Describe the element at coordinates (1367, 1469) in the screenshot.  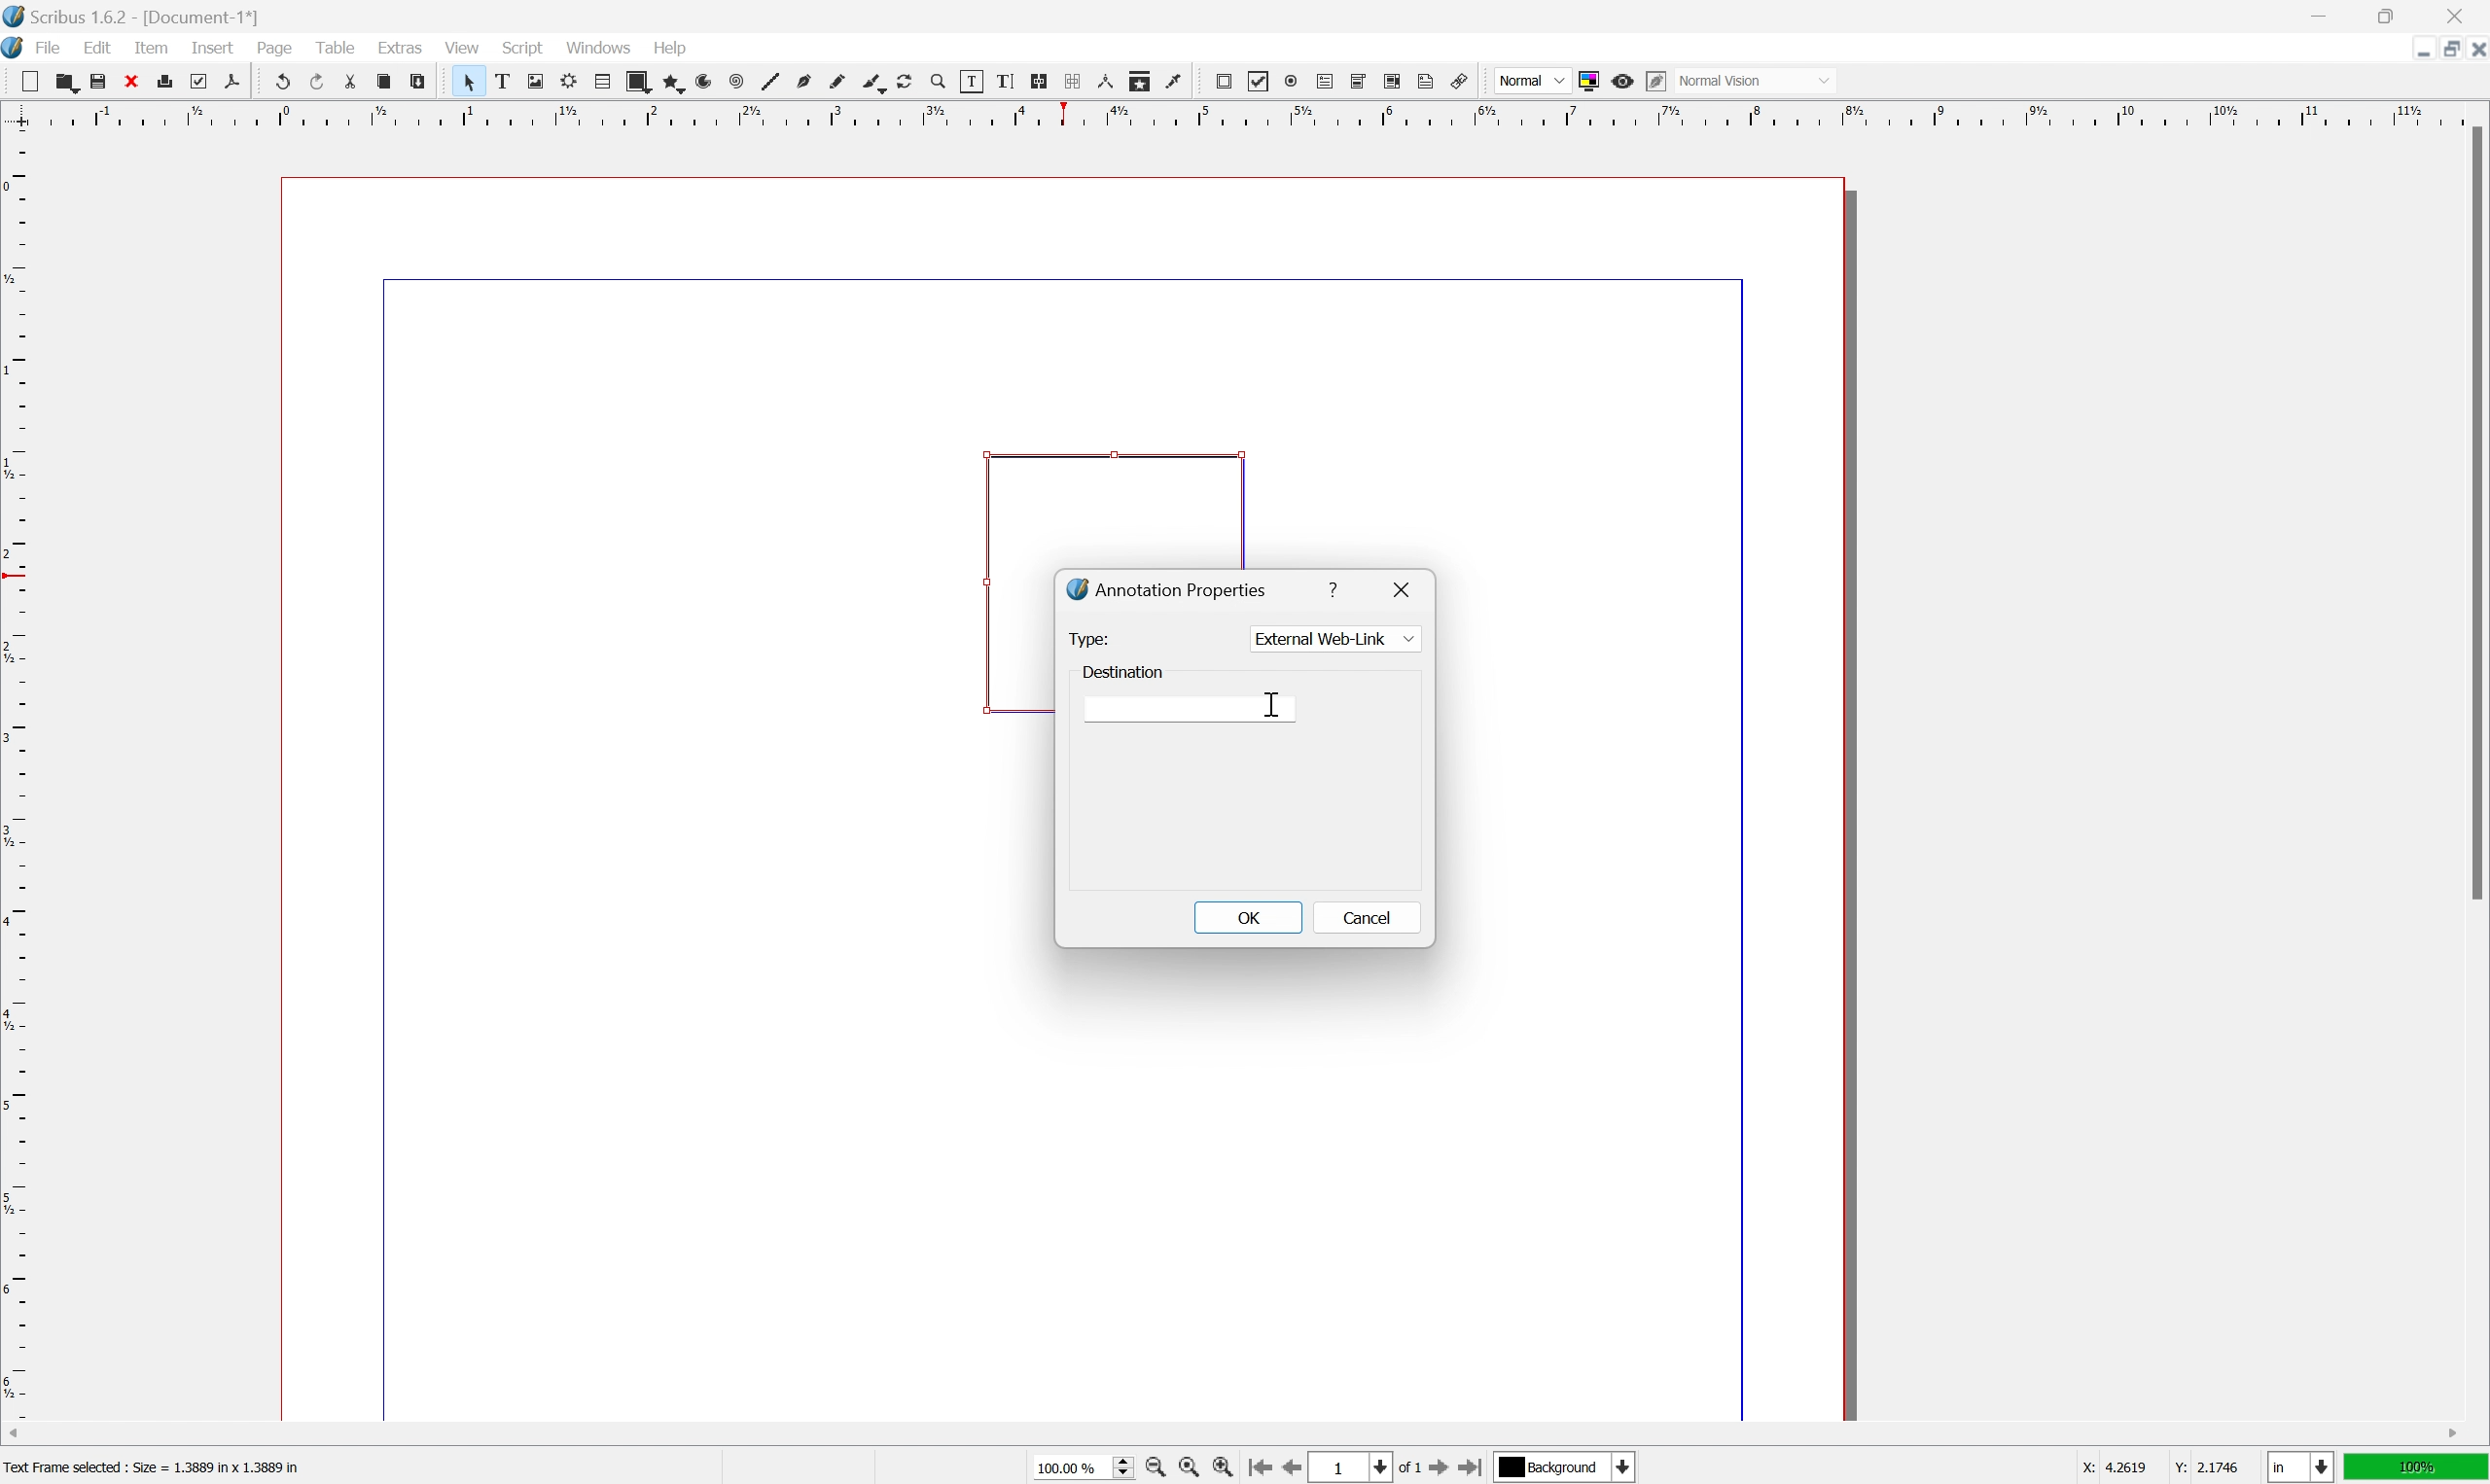
I see `select current page` at that location.